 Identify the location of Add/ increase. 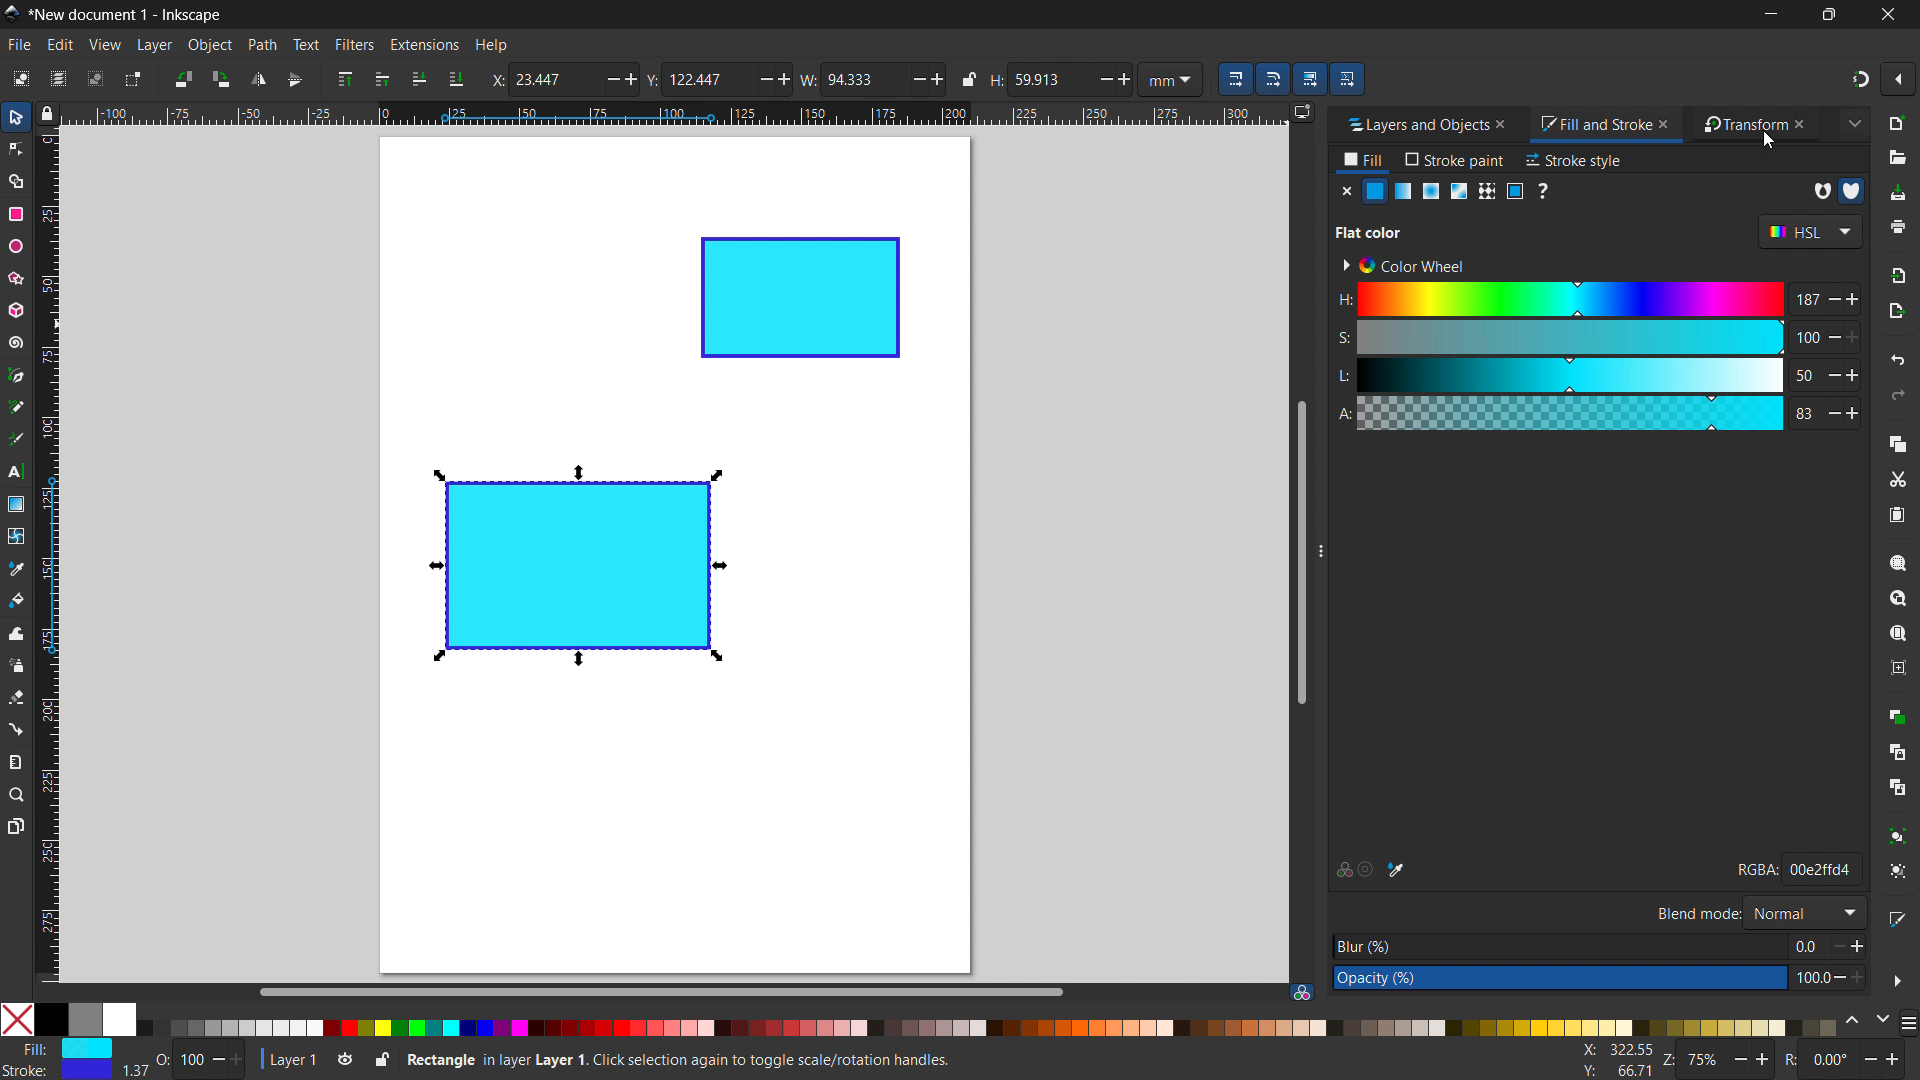
(787, 79).